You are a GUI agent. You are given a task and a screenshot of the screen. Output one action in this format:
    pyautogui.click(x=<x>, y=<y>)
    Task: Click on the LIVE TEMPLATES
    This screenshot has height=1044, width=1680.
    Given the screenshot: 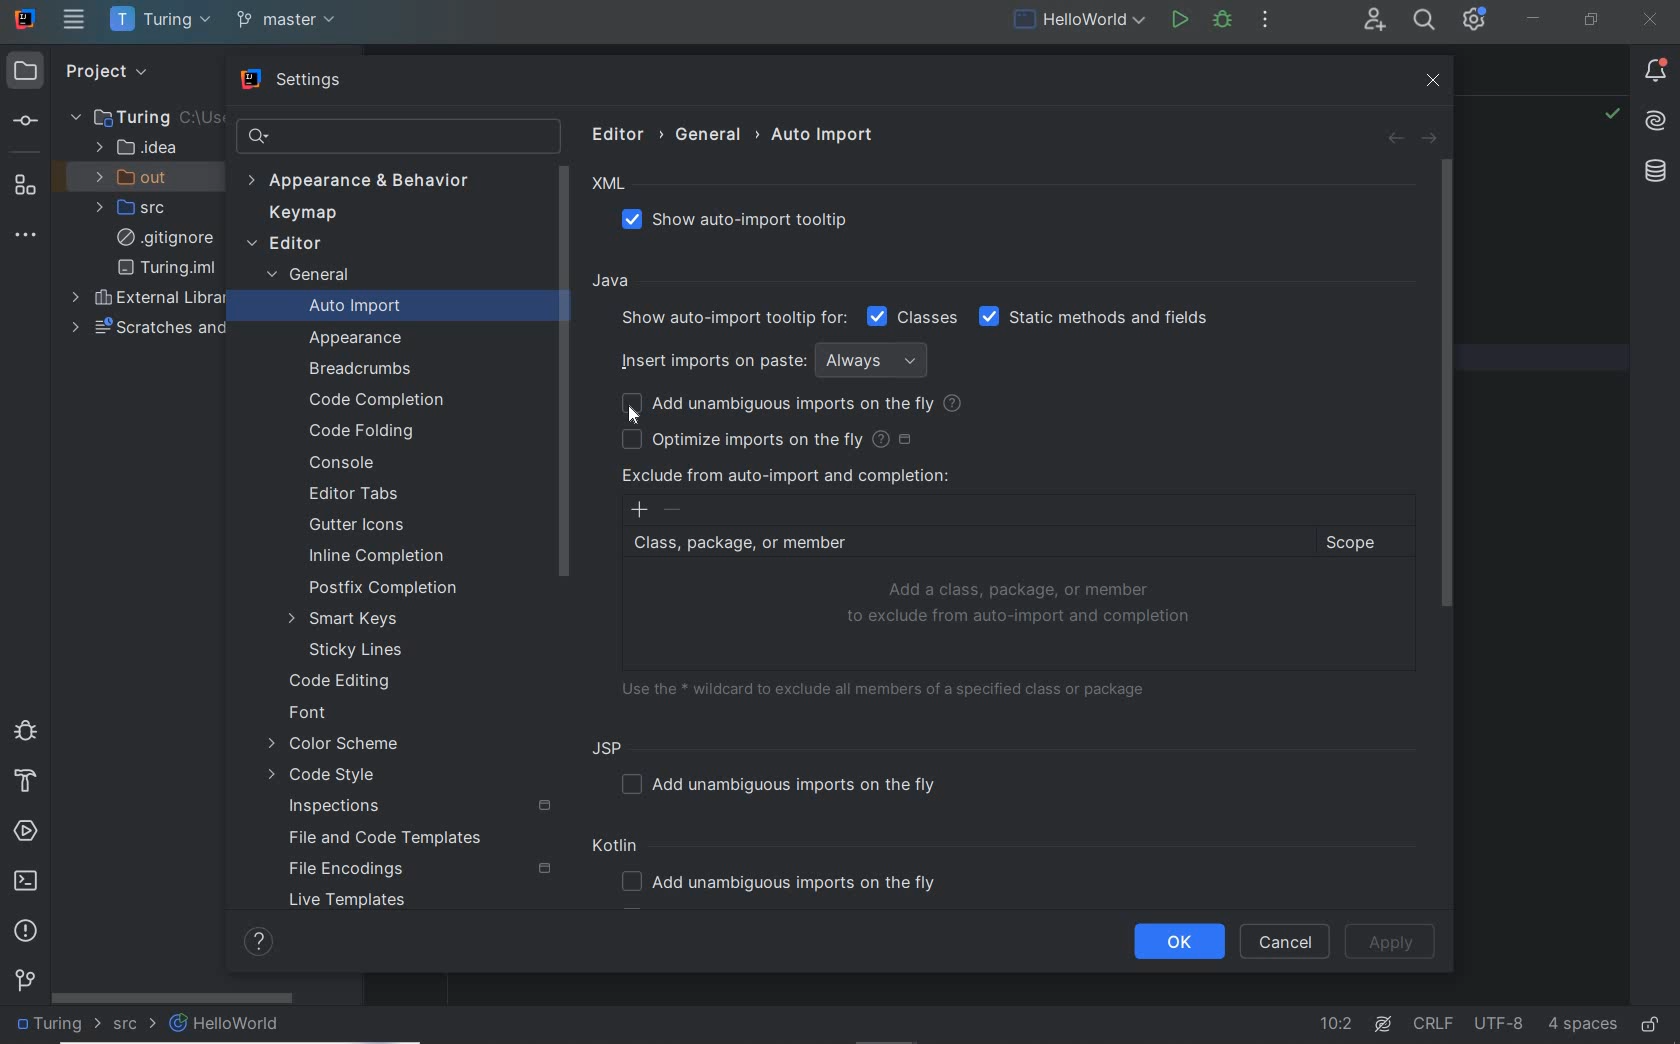 What is the action you would take?
    pyautogui.click(x=355, y=904)
    